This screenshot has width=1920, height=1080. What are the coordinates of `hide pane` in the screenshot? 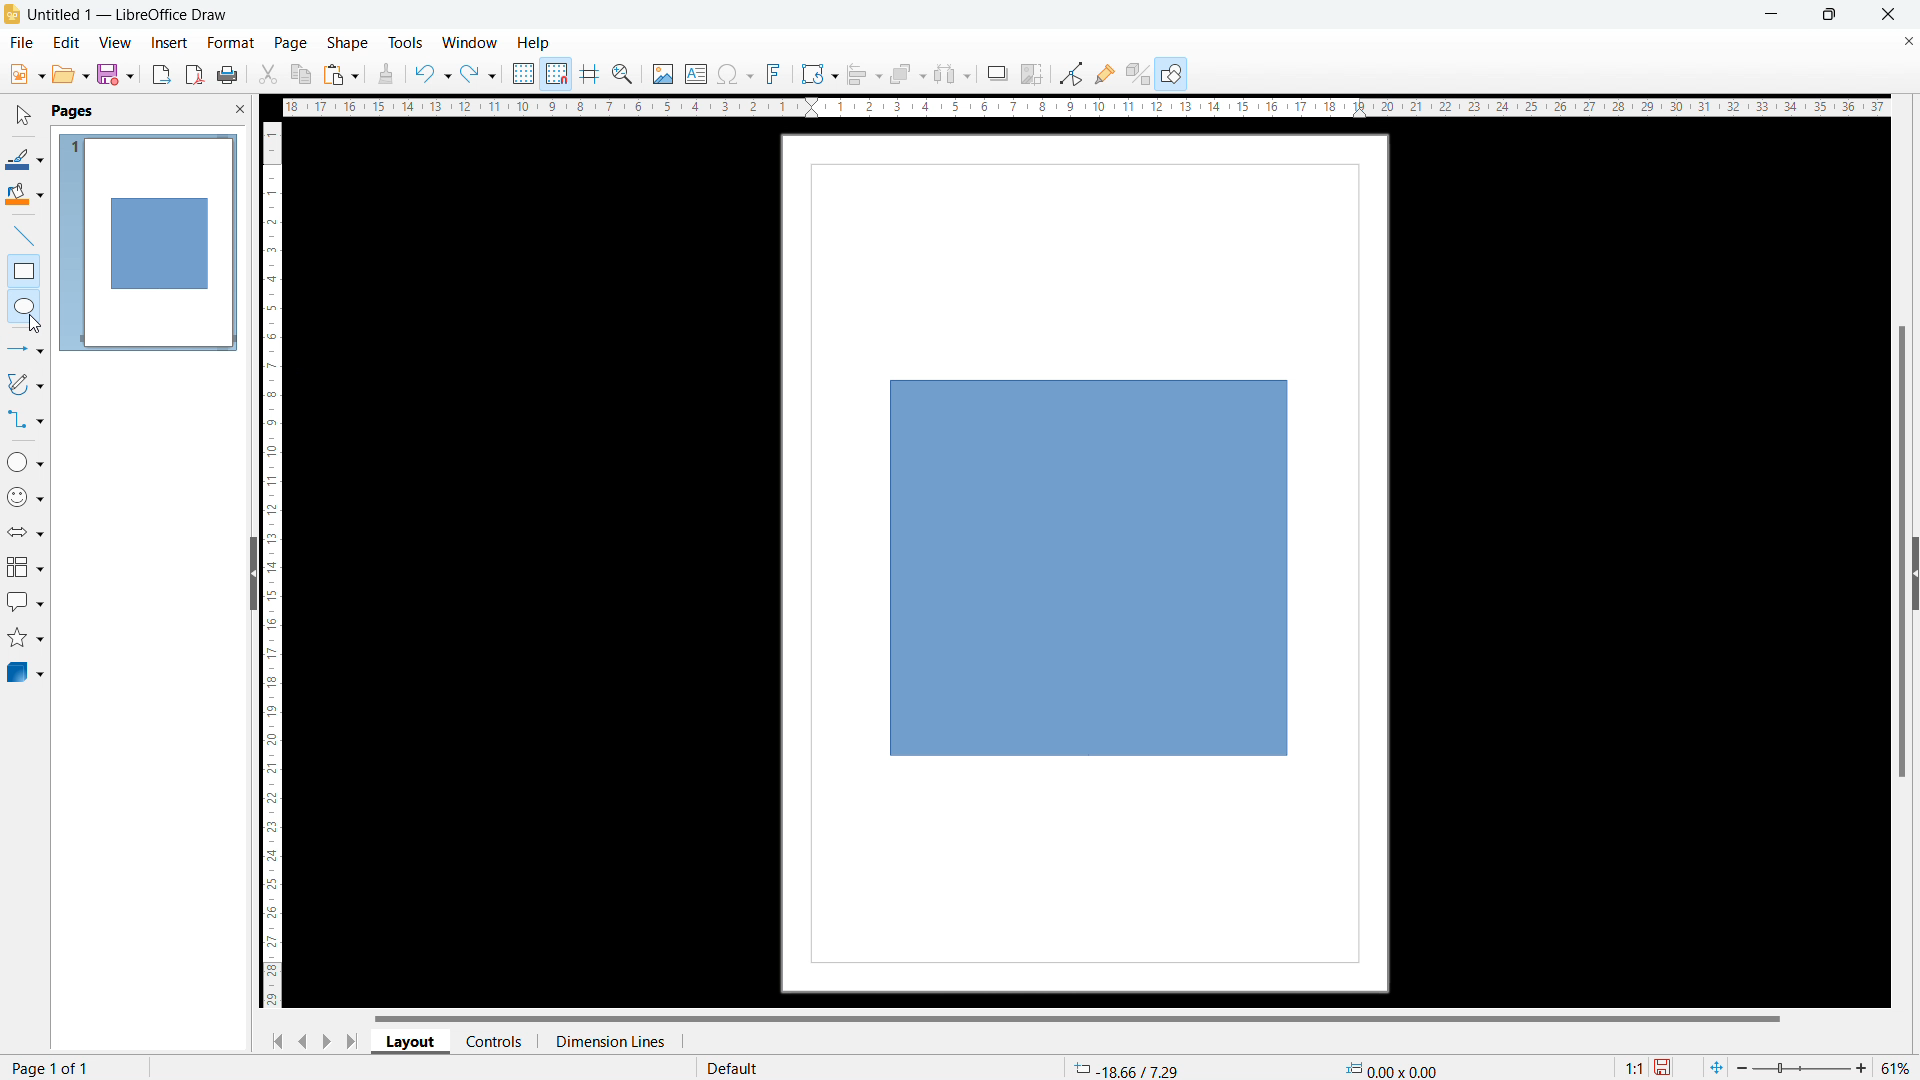 It's located at (252, 573).